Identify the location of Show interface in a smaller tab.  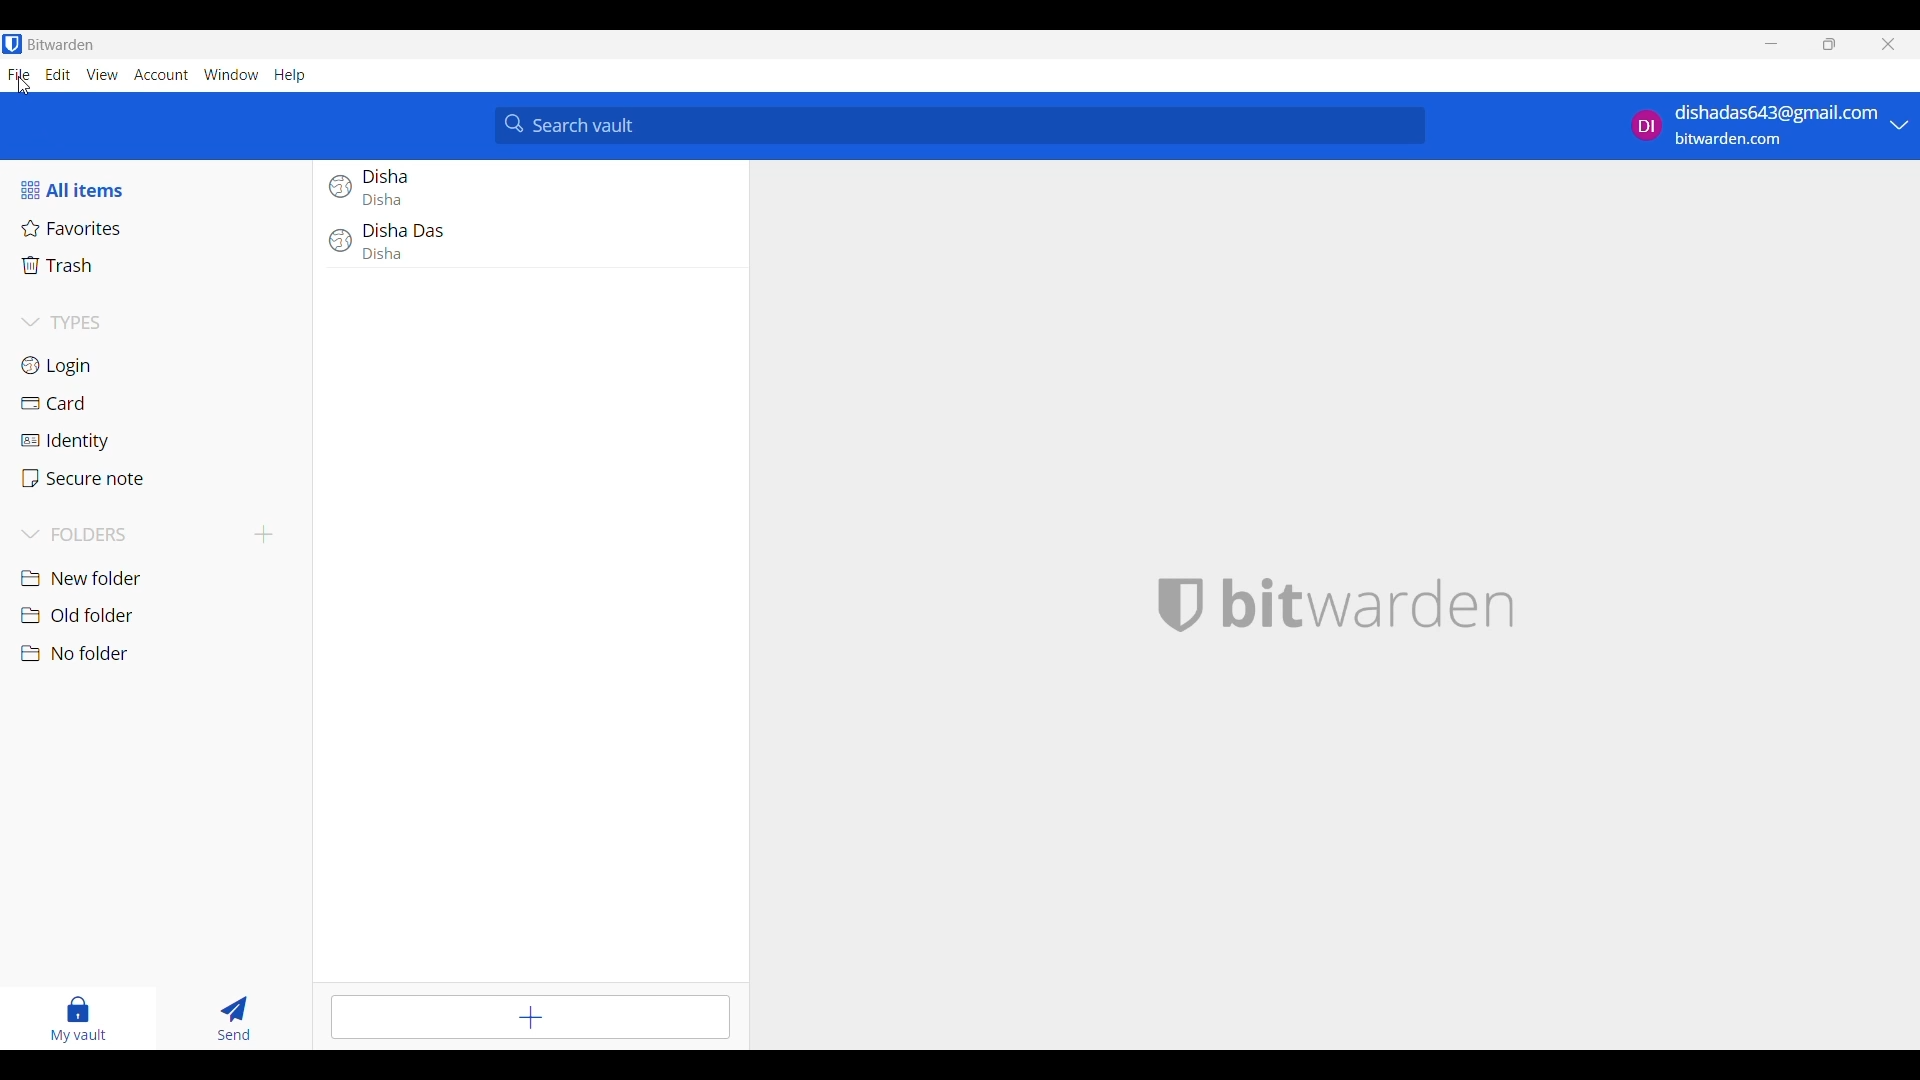
(1829, 43).